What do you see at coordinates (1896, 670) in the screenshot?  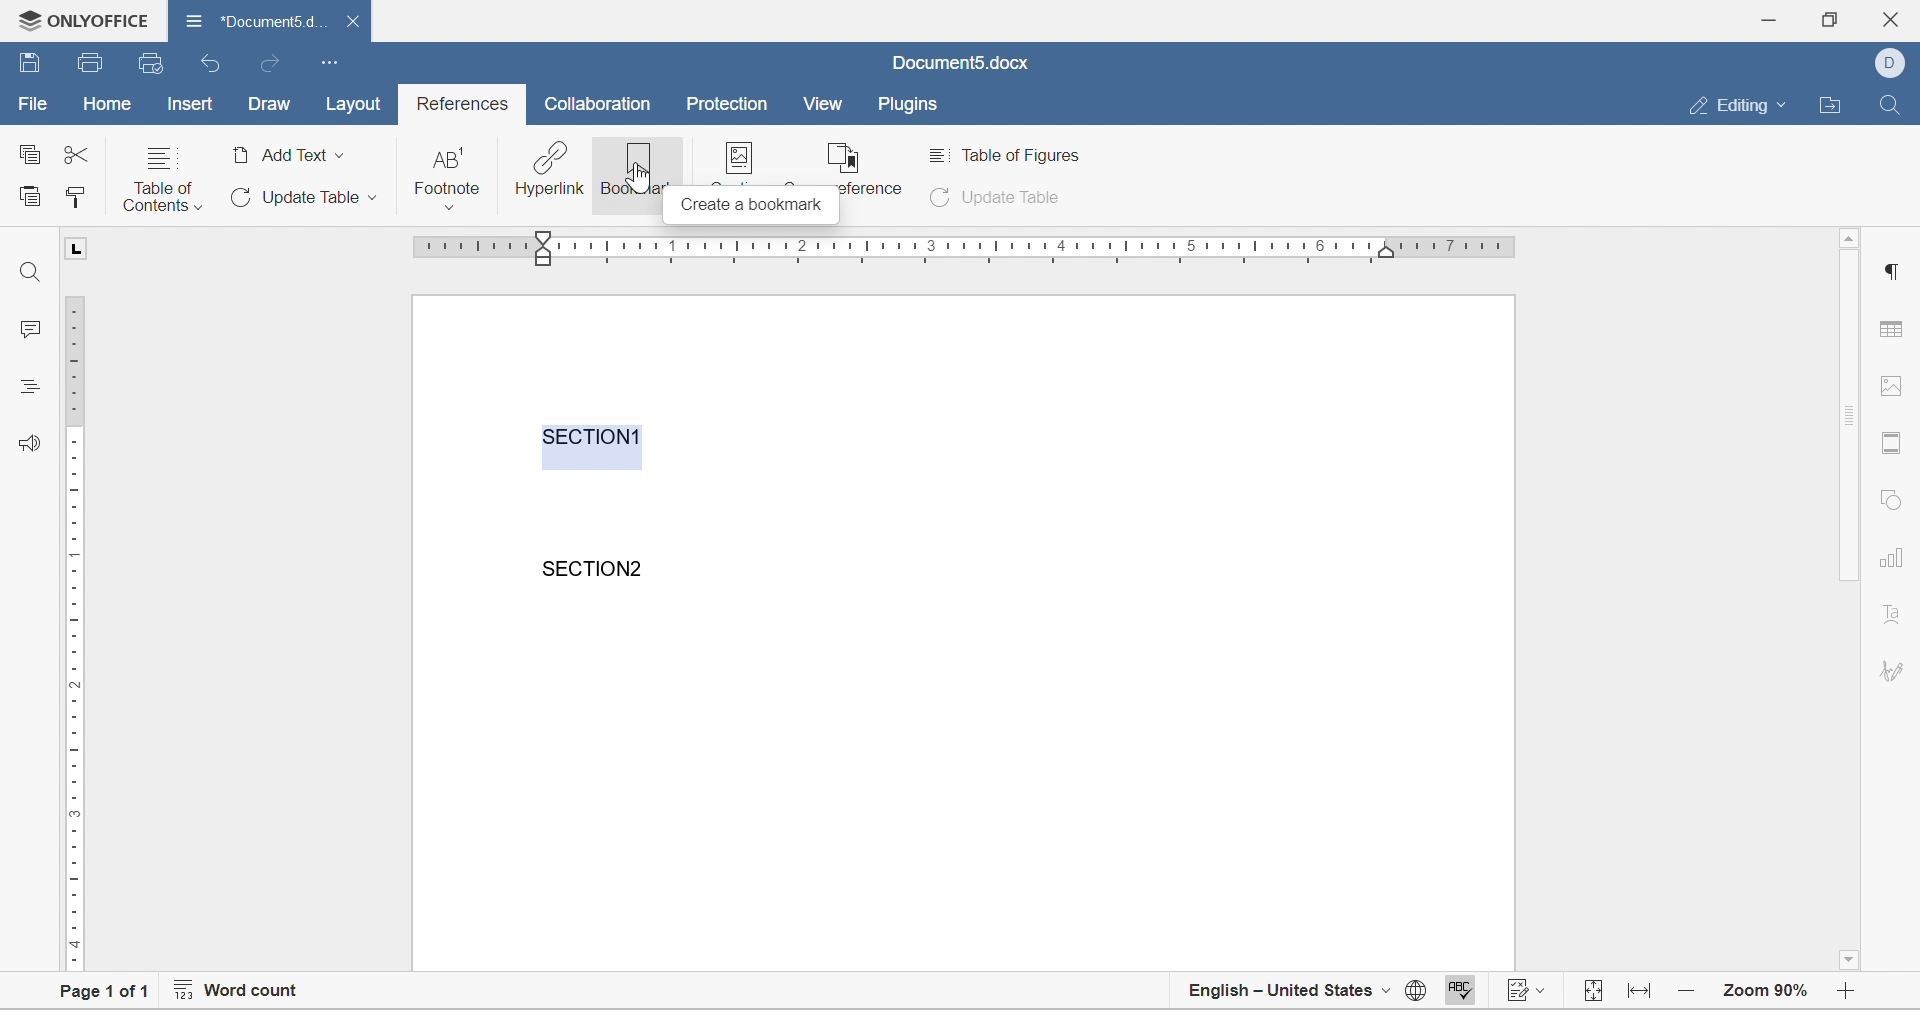 I see `signature settings` at bounding box center [1896, 670].